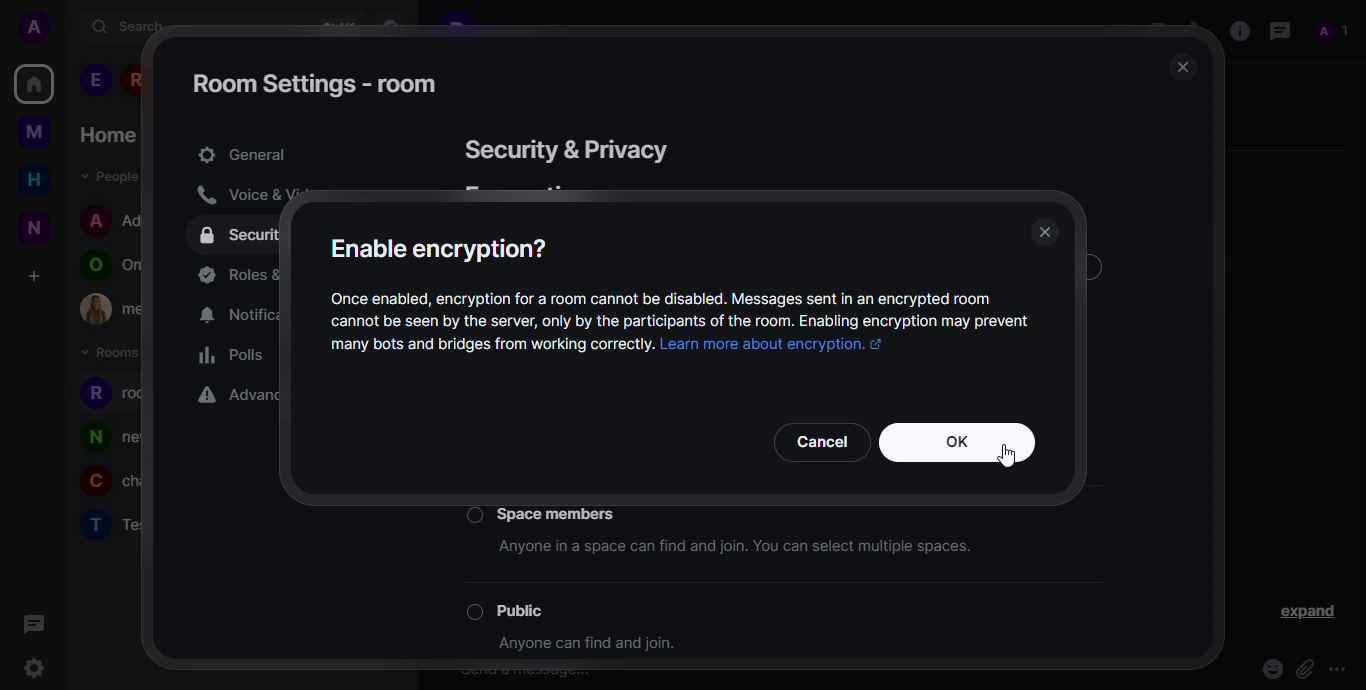  Describe the element at coordinates (33, 670) in the screenshot. I see `settings` at that location.